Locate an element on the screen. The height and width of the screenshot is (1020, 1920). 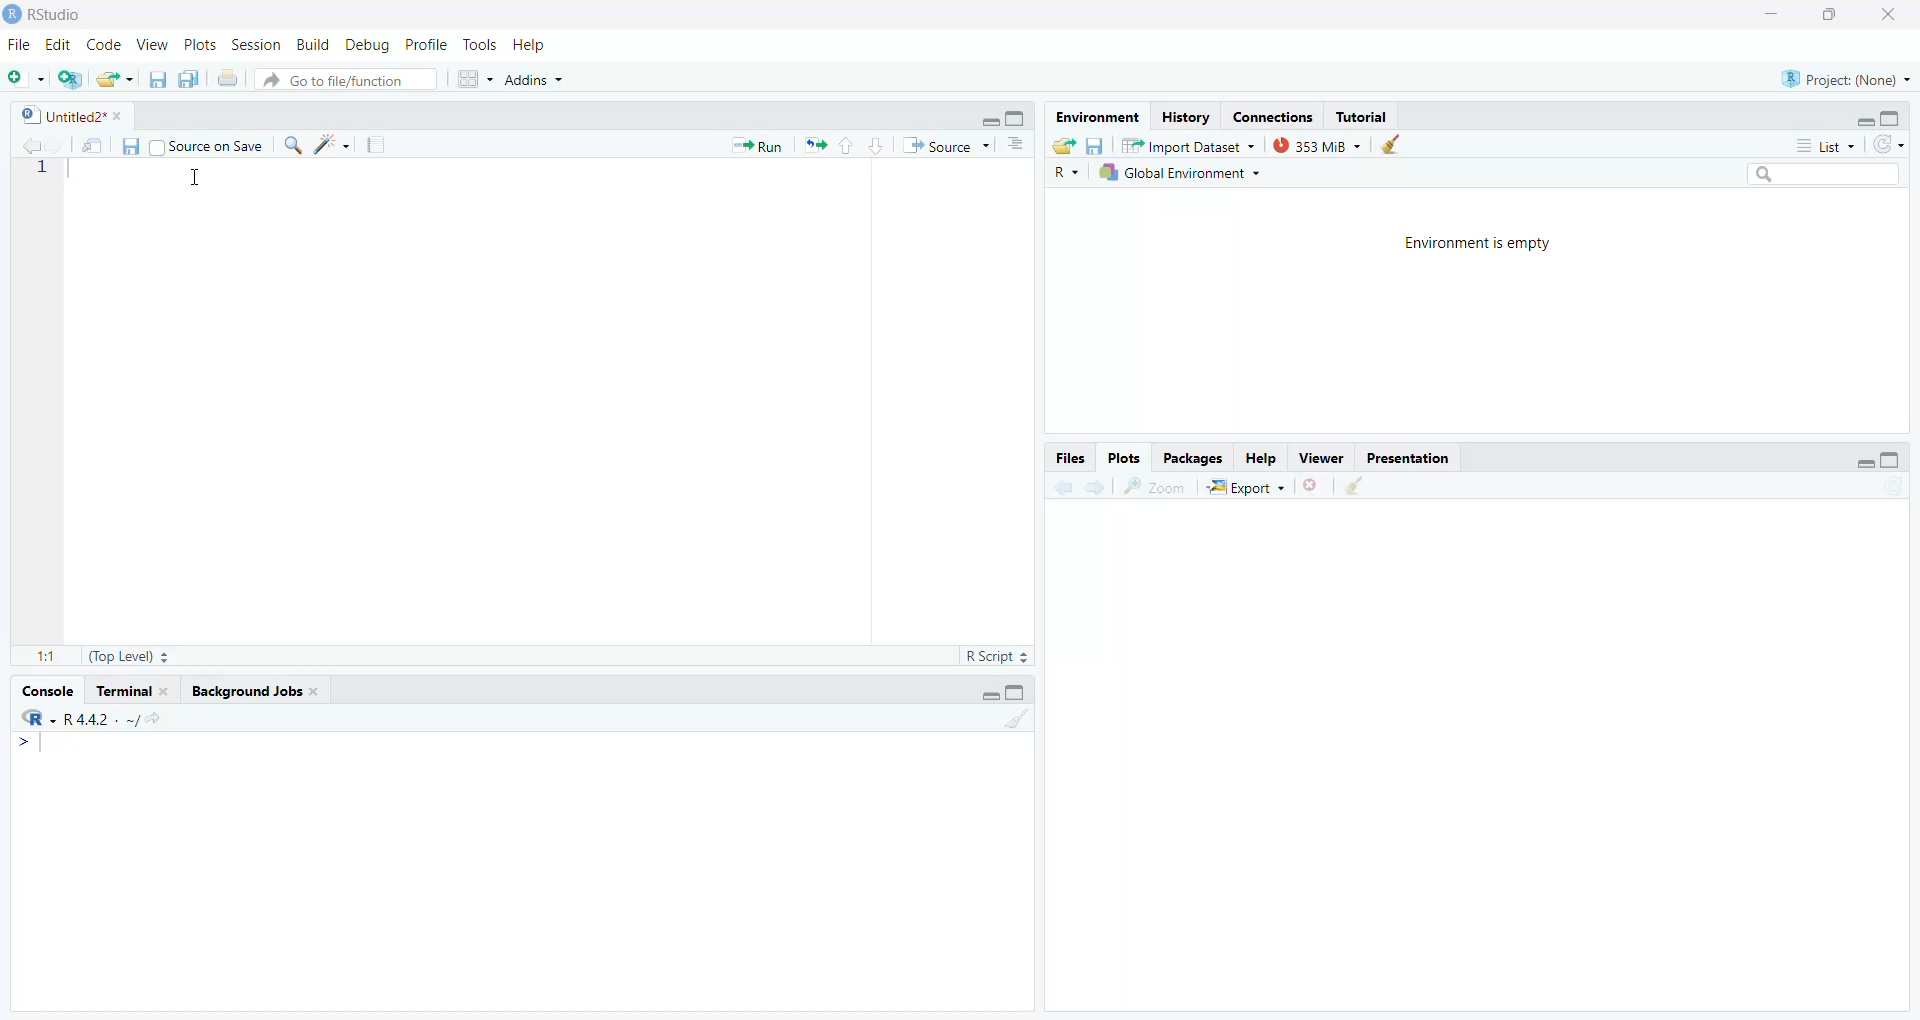
Source  is located at coordinates (945, 145).